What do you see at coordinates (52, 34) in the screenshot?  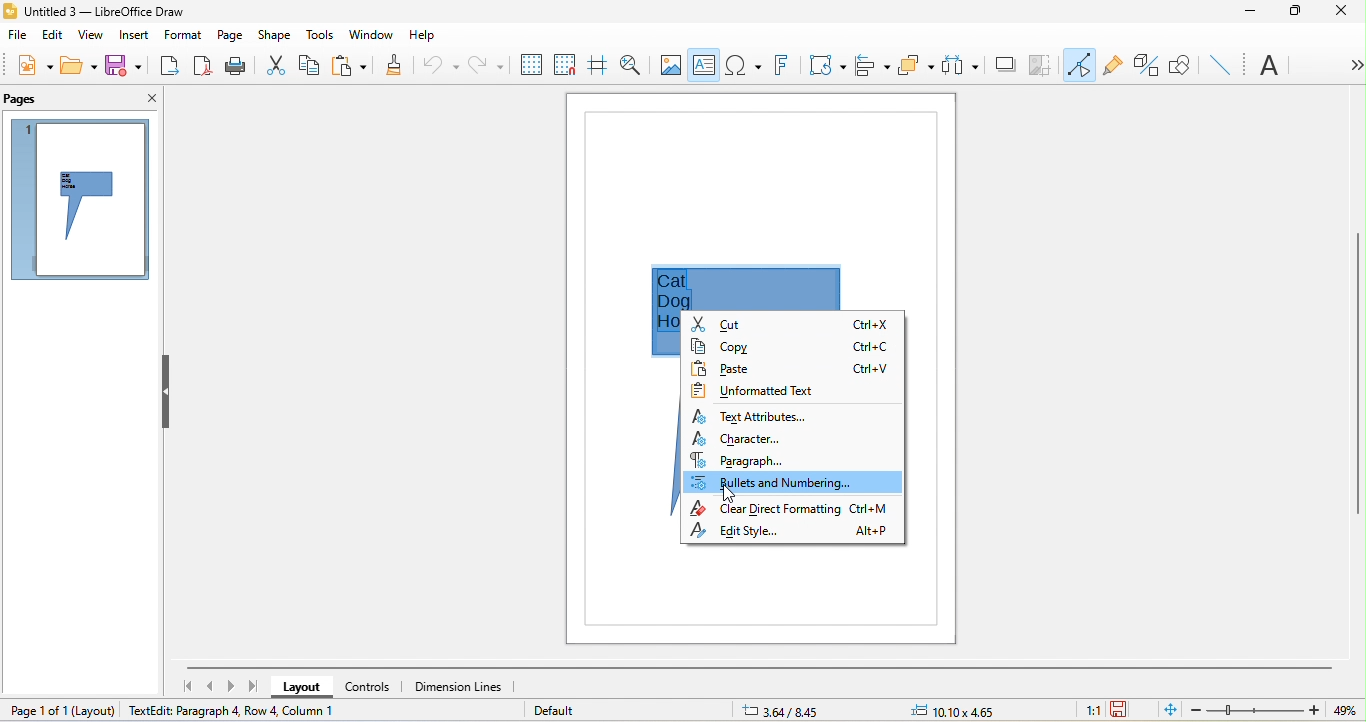 I see `edit` at bounding box center [52, 34].